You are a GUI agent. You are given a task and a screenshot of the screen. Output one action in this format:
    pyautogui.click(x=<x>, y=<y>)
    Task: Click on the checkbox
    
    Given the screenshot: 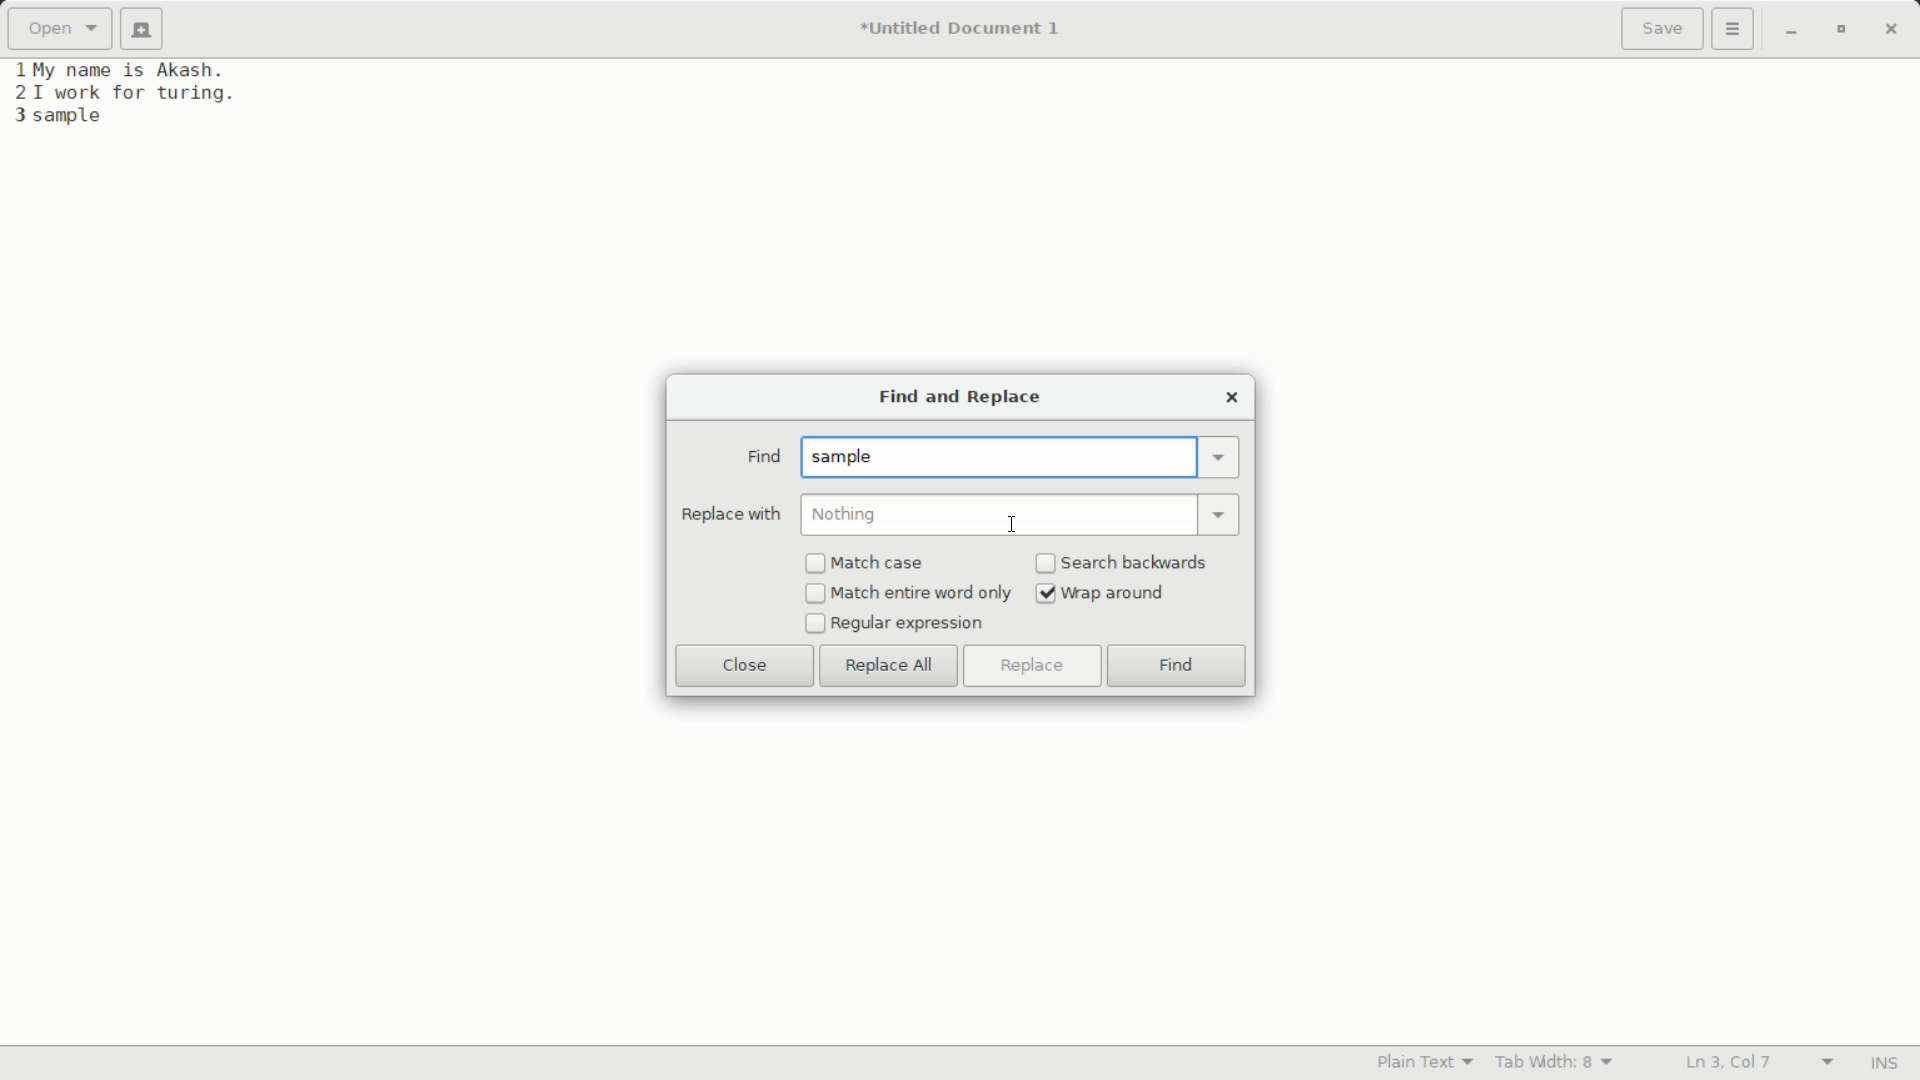 What is the action you would take?
    pyautogui.click(x=1046, y=565)
    